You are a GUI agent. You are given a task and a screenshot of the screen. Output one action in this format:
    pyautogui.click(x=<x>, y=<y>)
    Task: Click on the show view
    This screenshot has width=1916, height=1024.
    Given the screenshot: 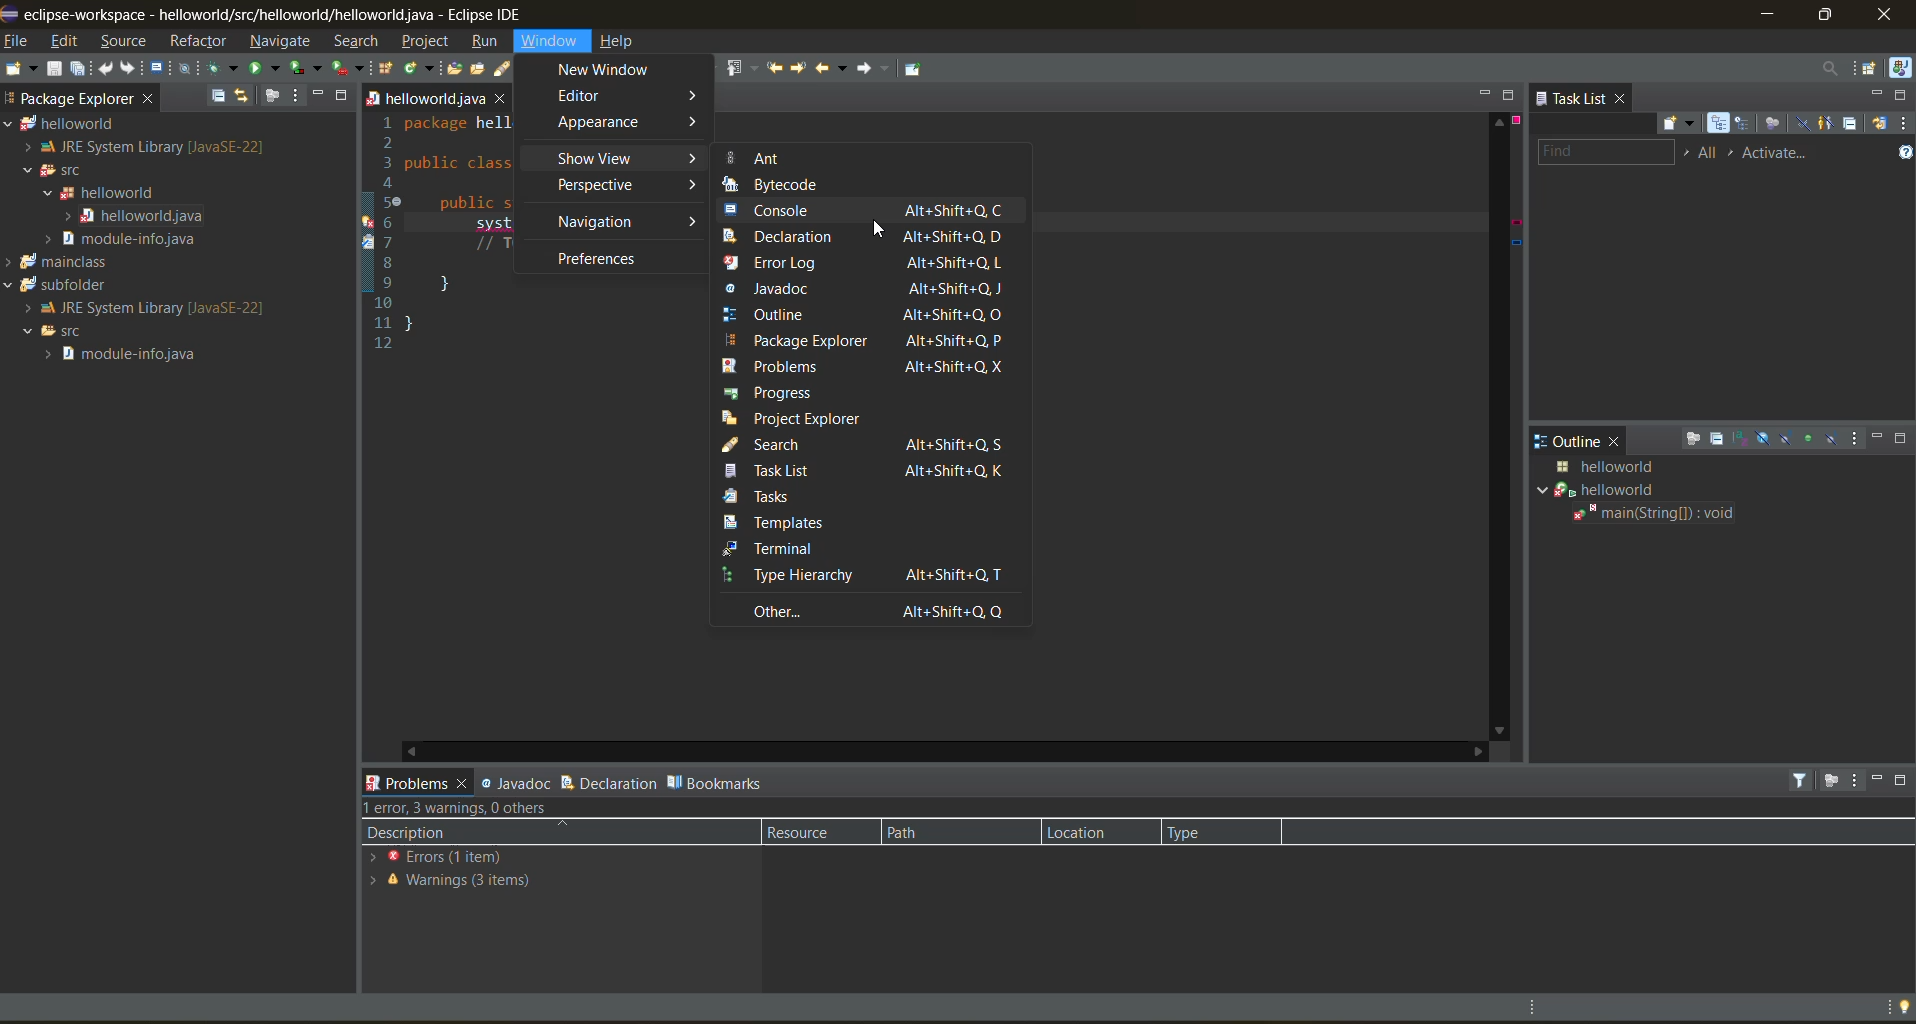 What is the action you would take?
    pyautogui.click(x=624, y=159)
    